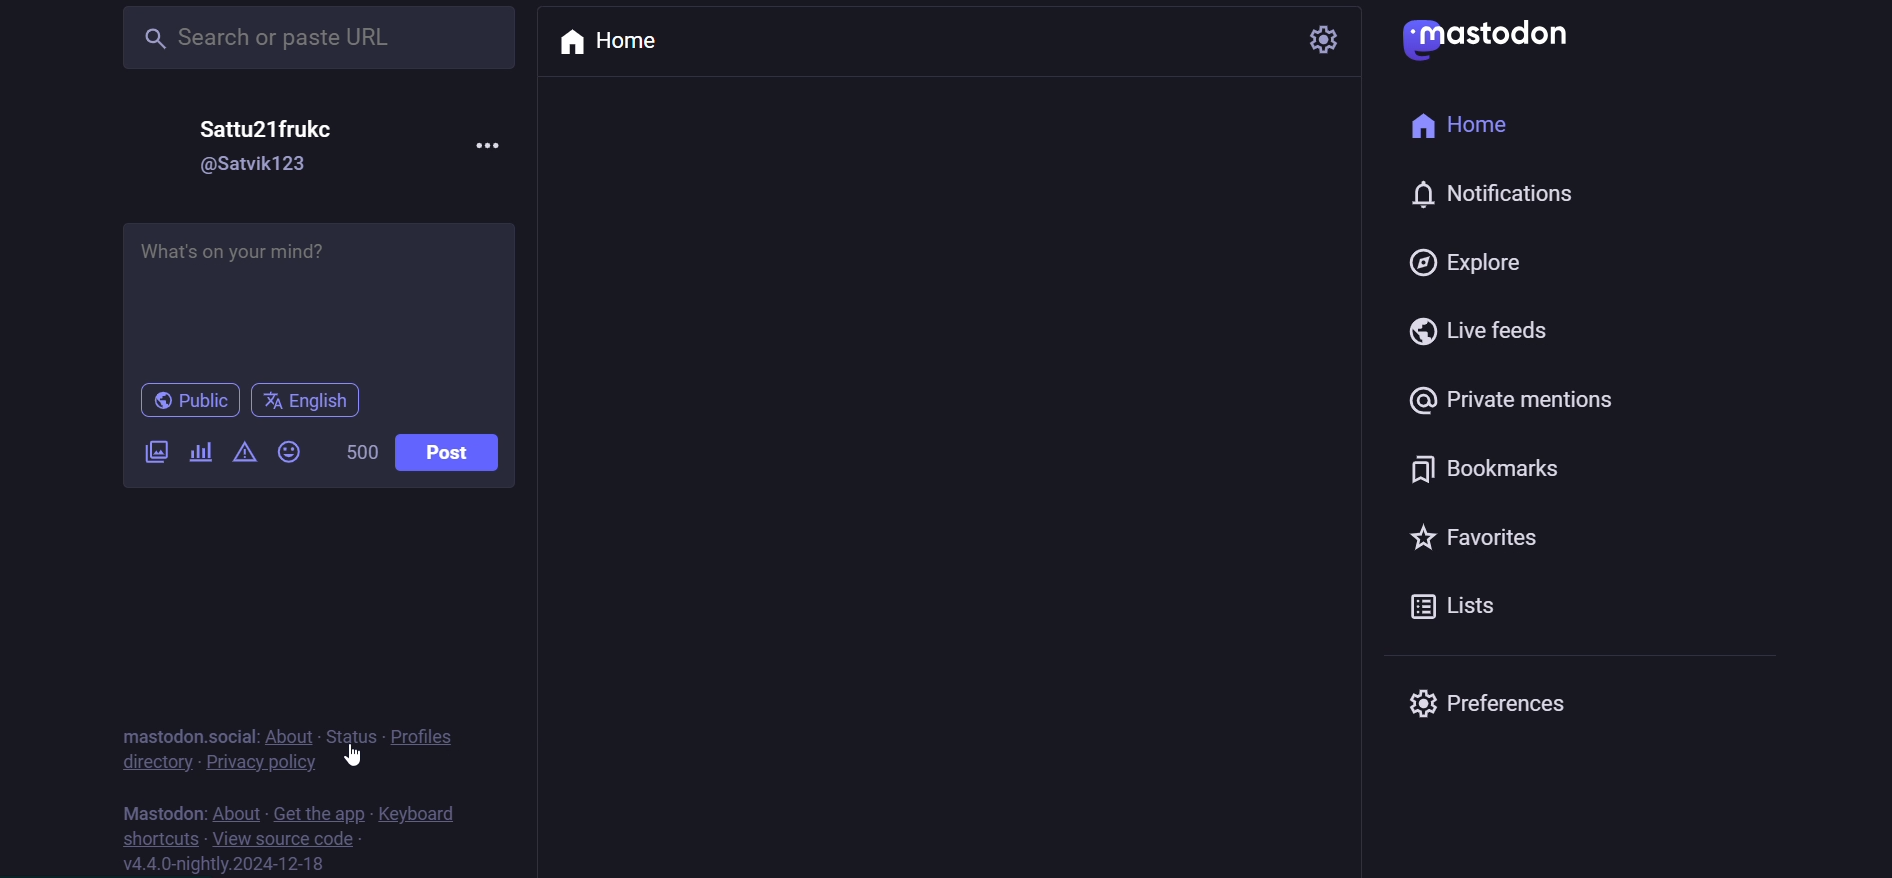  I want to click on shortcut, so click(151, 838).